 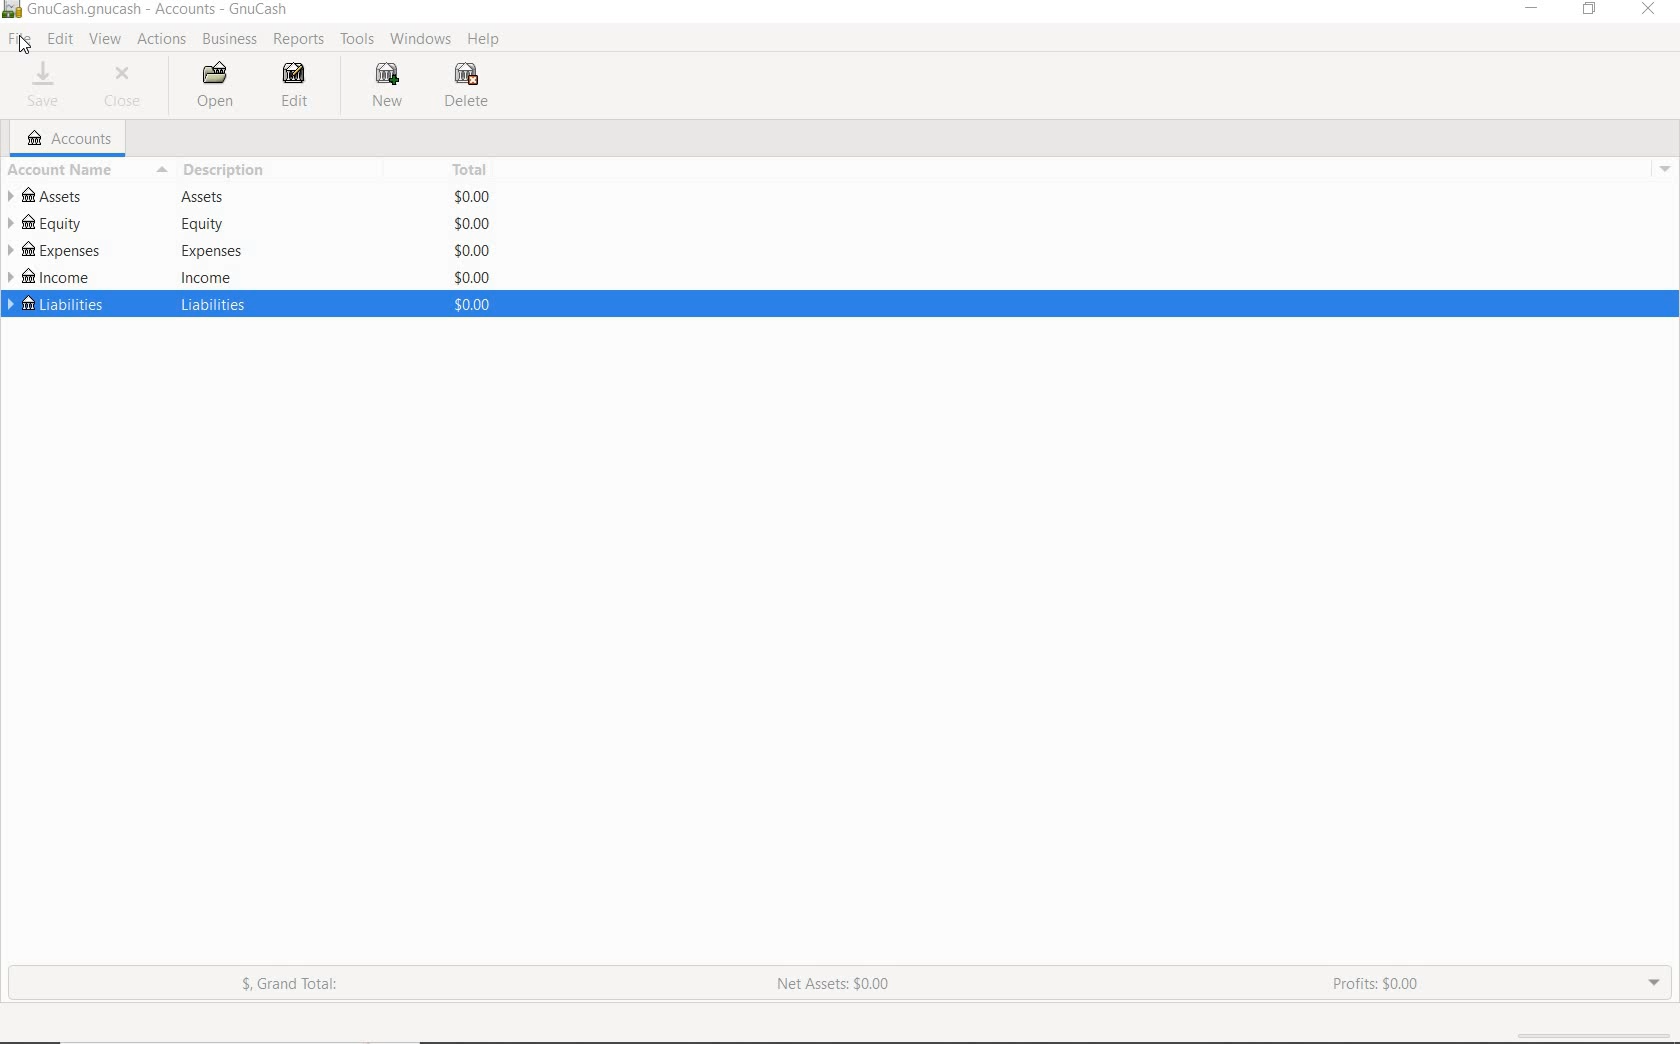 I want to click on VIEW, so click(x=108, y=39).